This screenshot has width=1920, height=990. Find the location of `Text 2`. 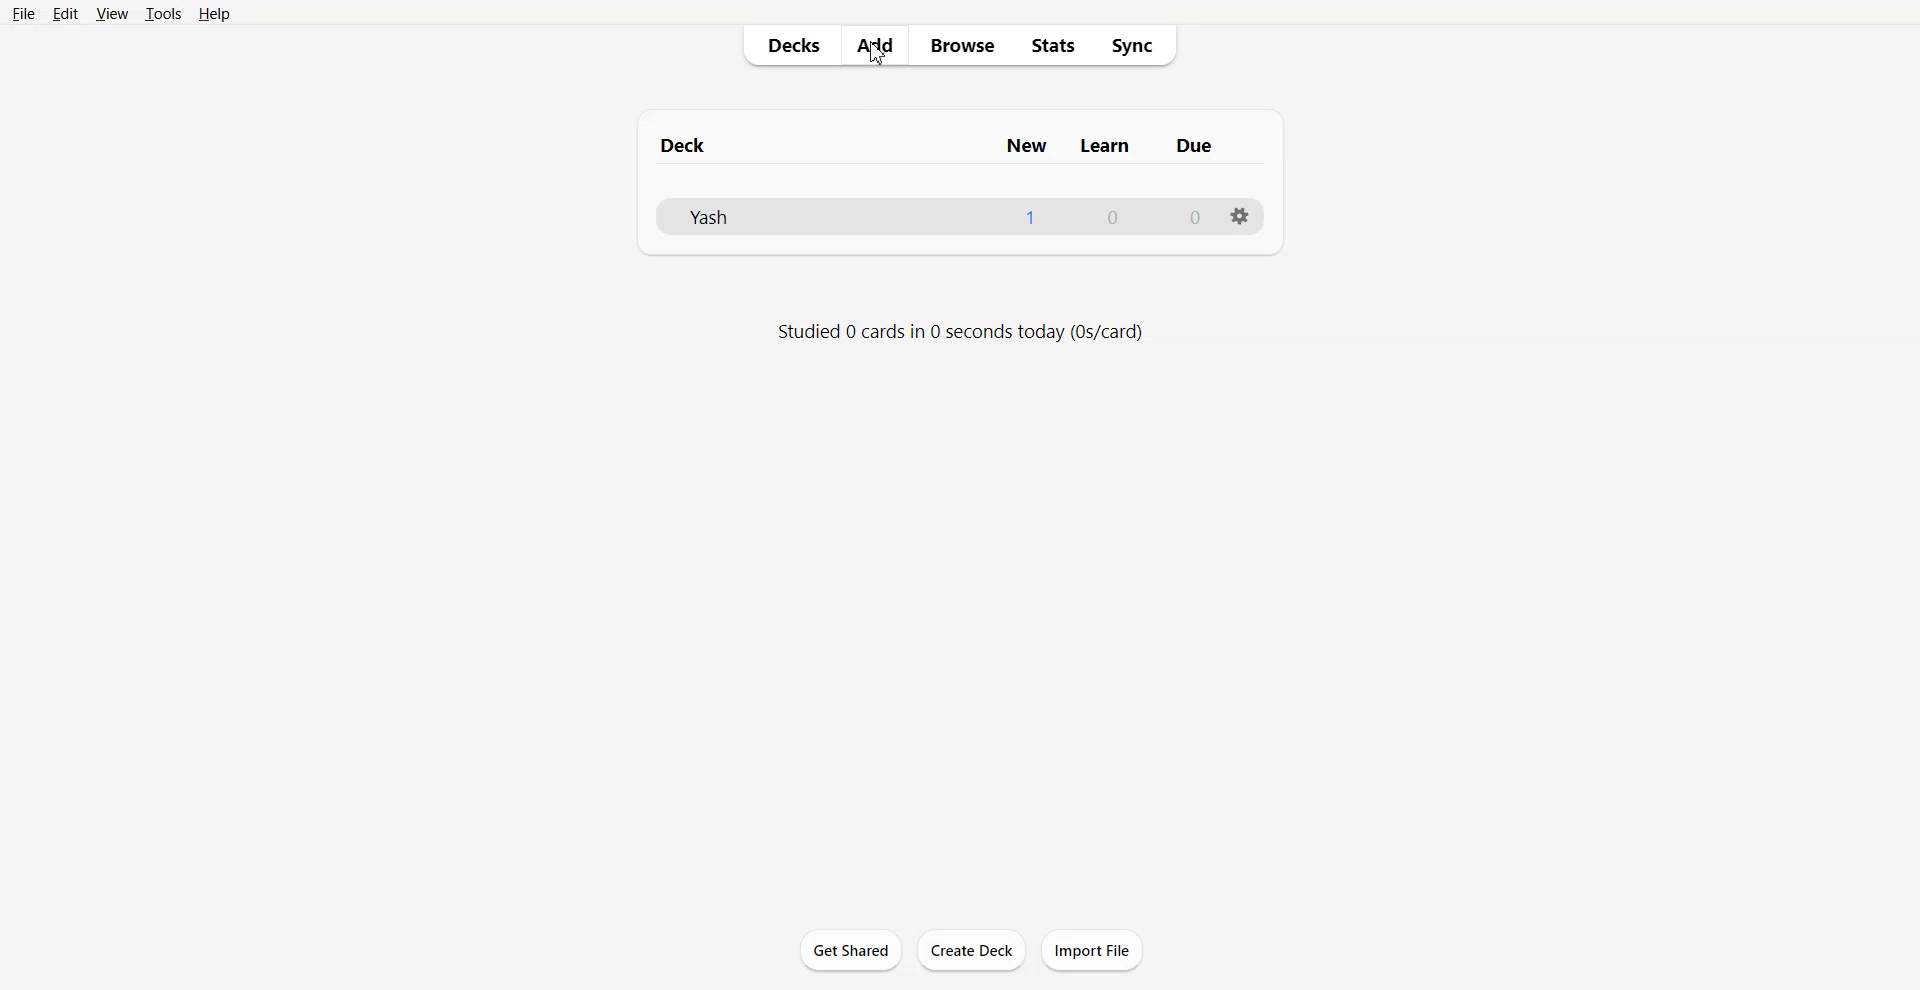

Text 2 is located at coordinates (960, 333).